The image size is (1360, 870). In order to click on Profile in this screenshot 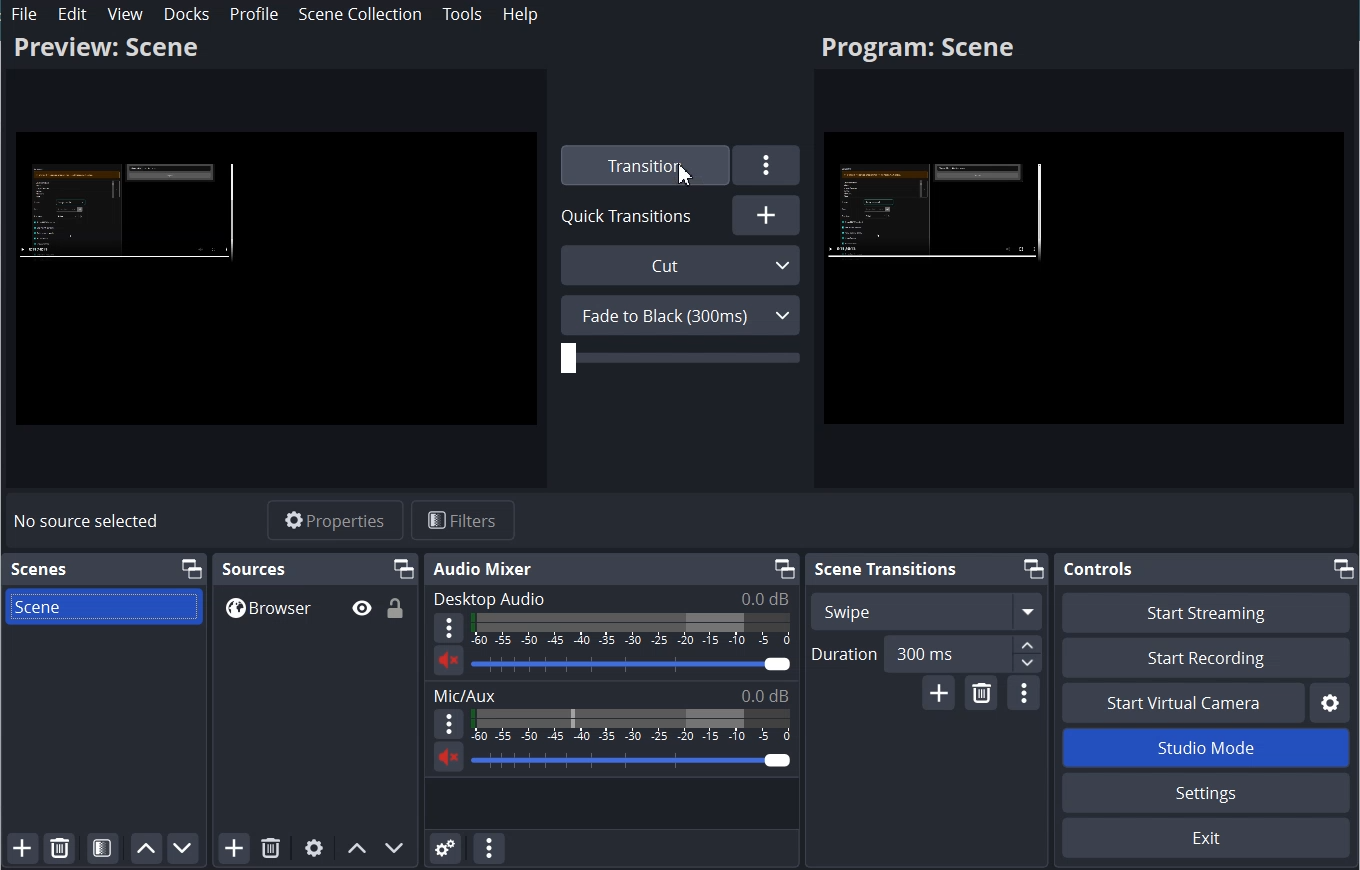, I will do `click(253, 14)`.